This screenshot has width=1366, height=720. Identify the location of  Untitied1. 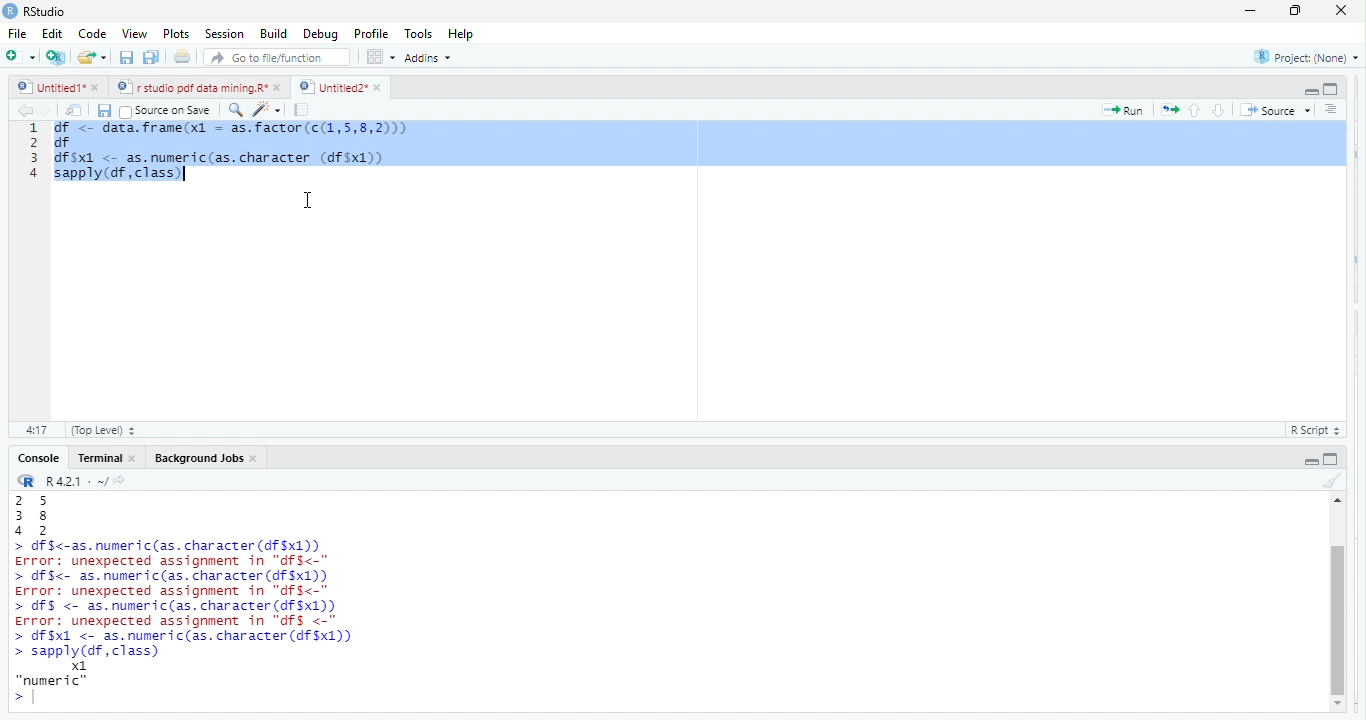
(50, 87).